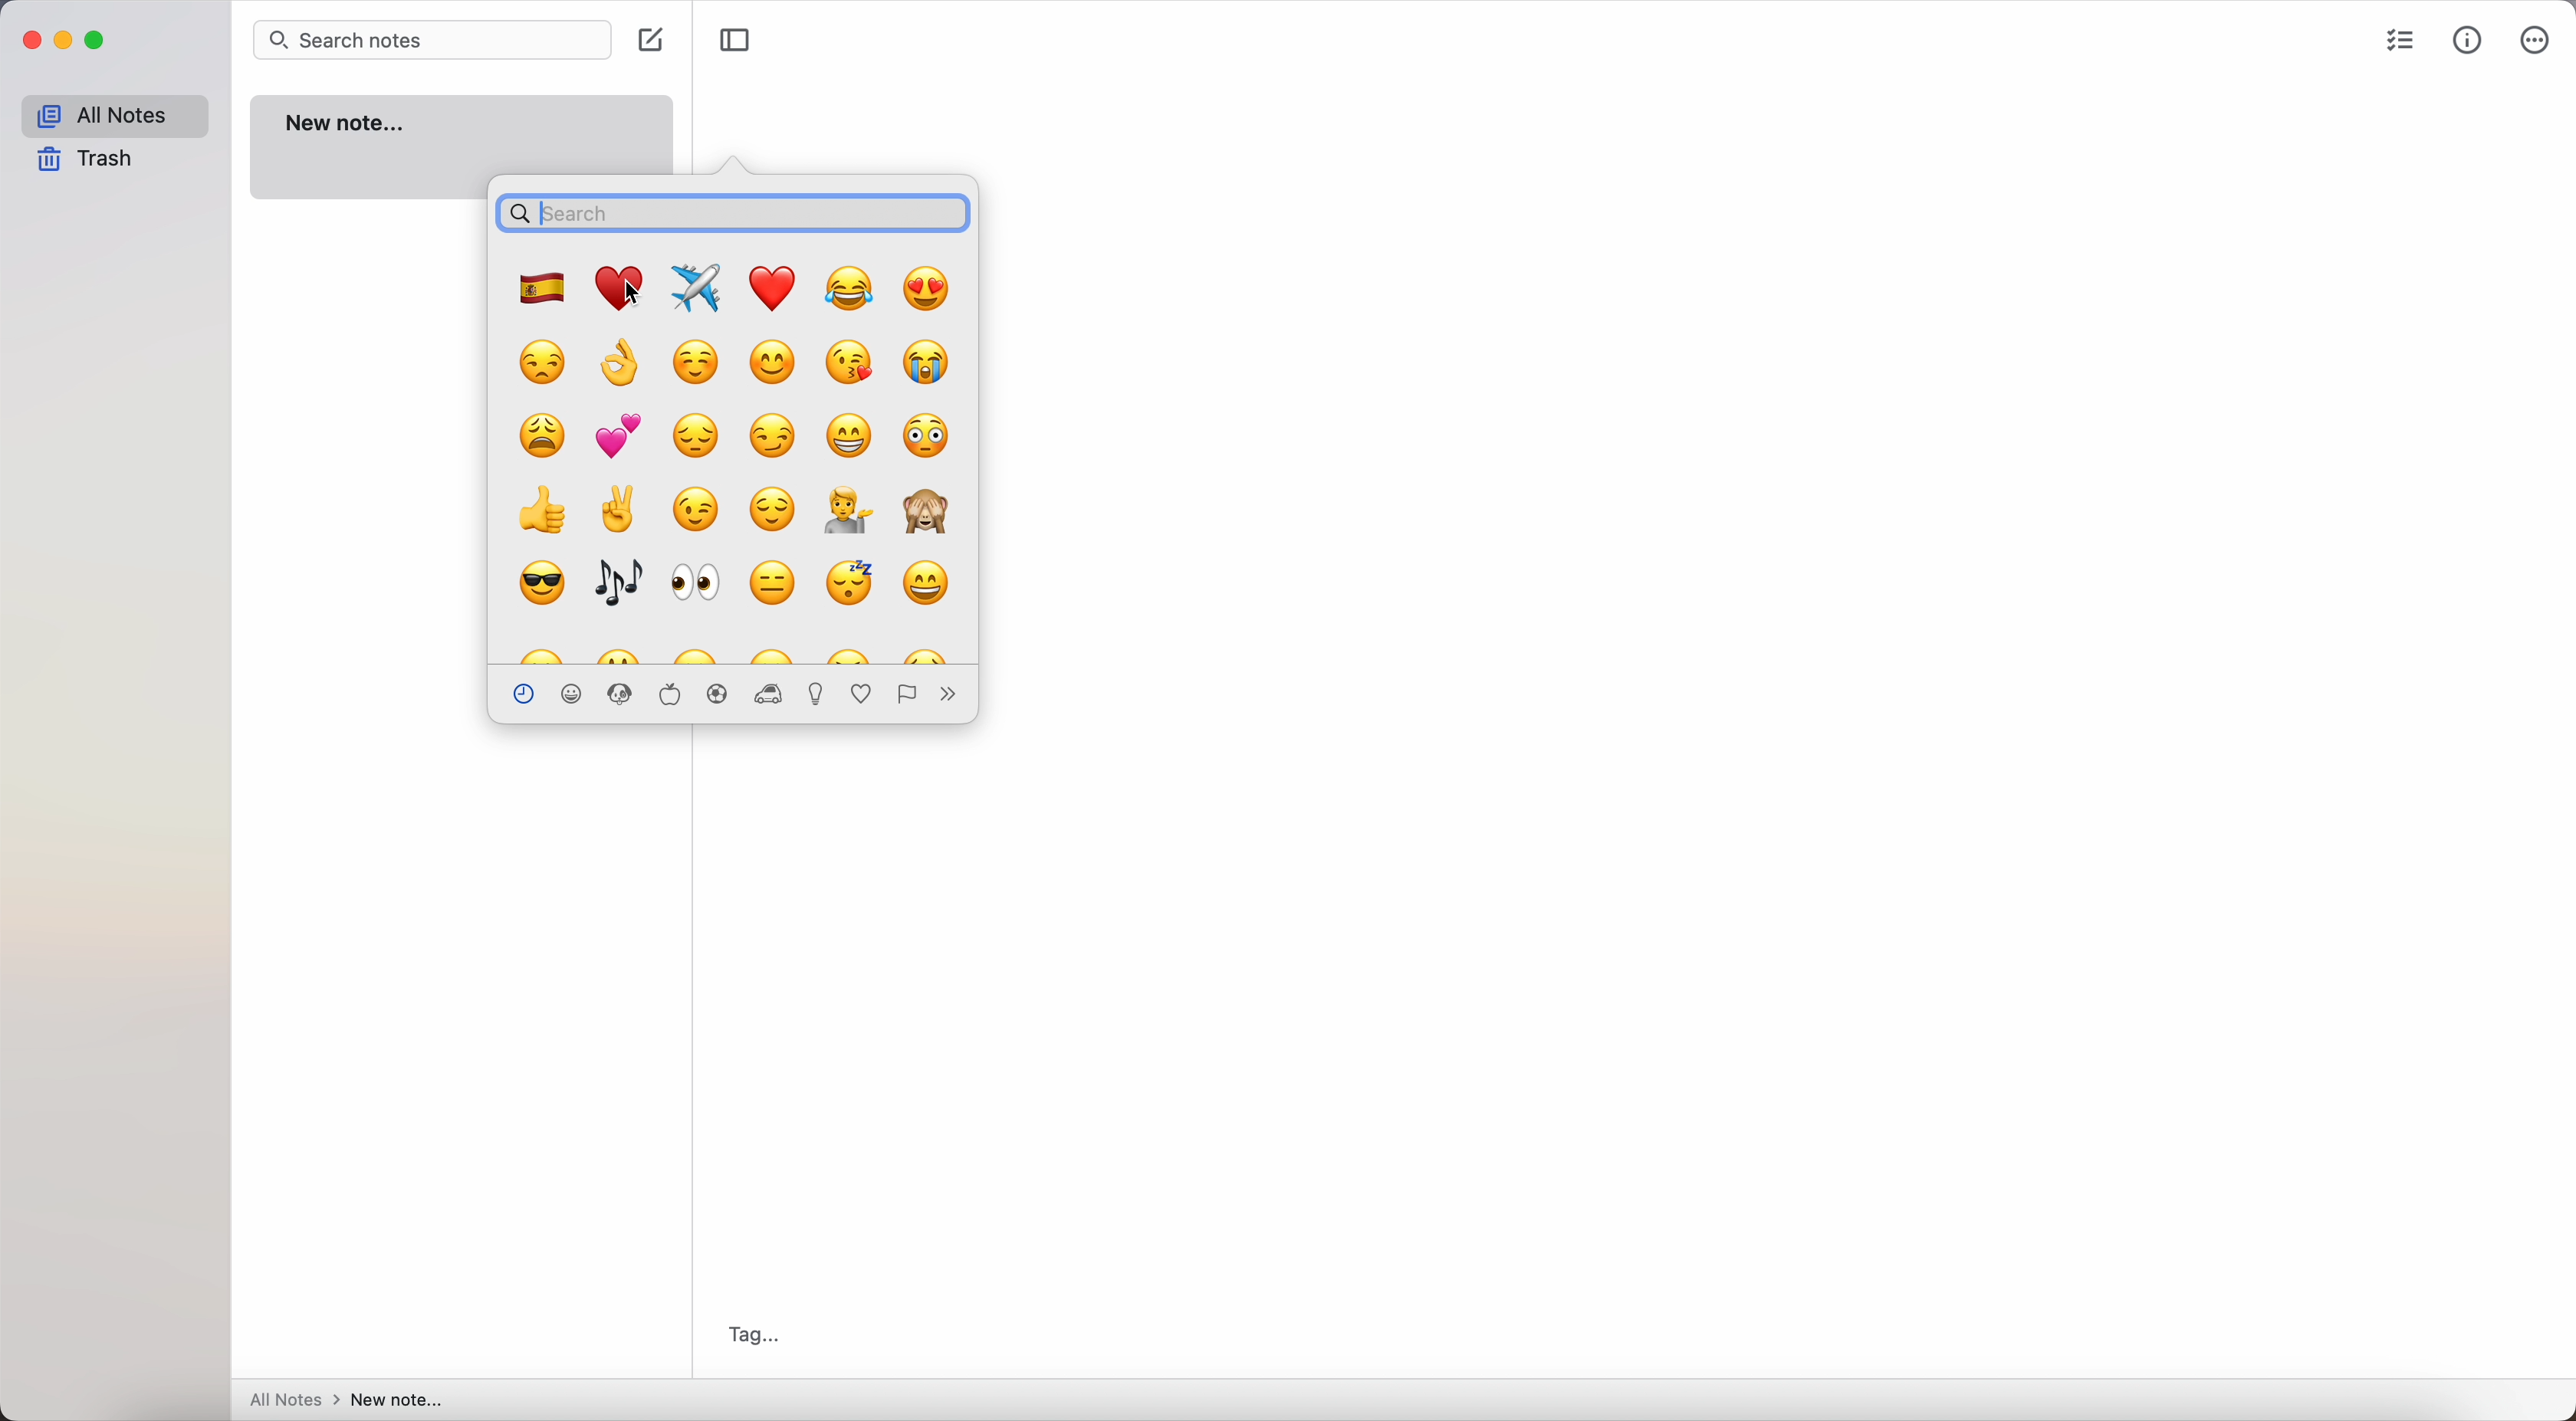 The image size is (2576, 1421). What do you see at coordinates (350, 1400) in the screenshot?
I see `all notes > new note...` at bounding box center [350, 1400].